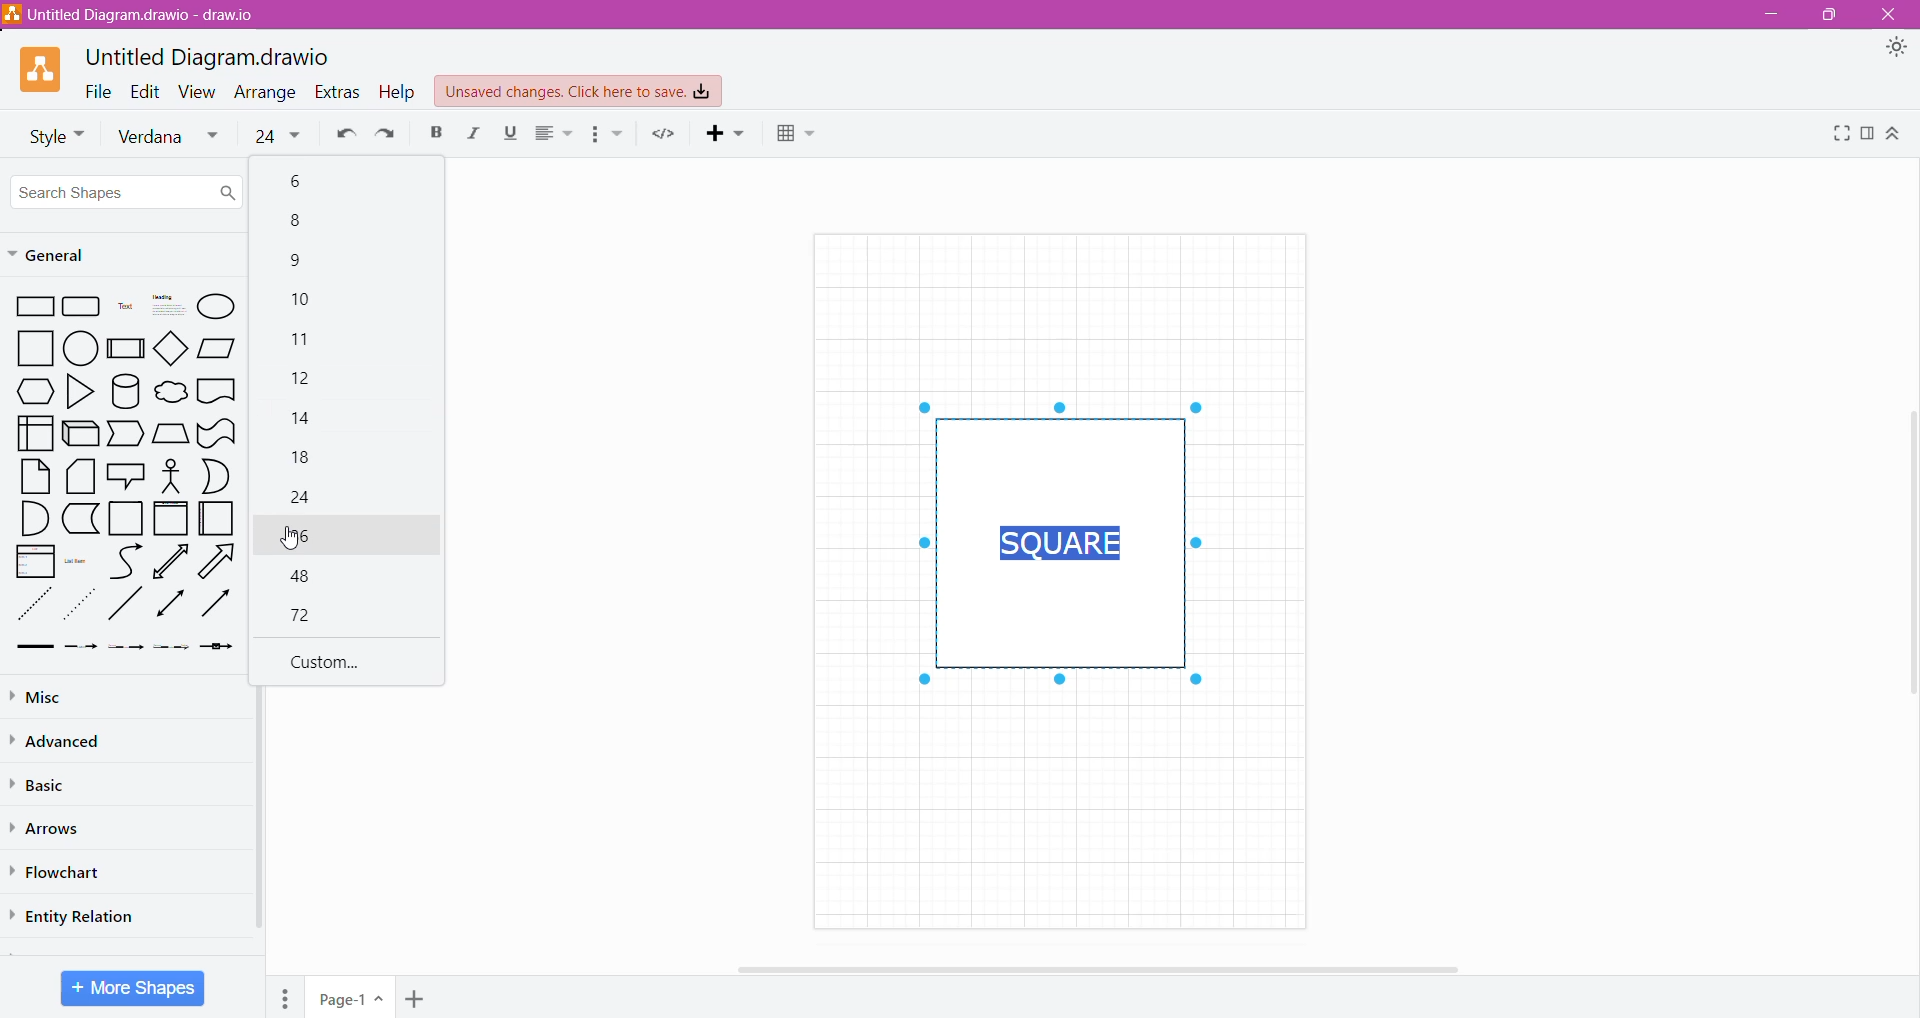 The height and width of the screenshot is (1018, 1920). I want to click on diagonal line, so click(125, 606).